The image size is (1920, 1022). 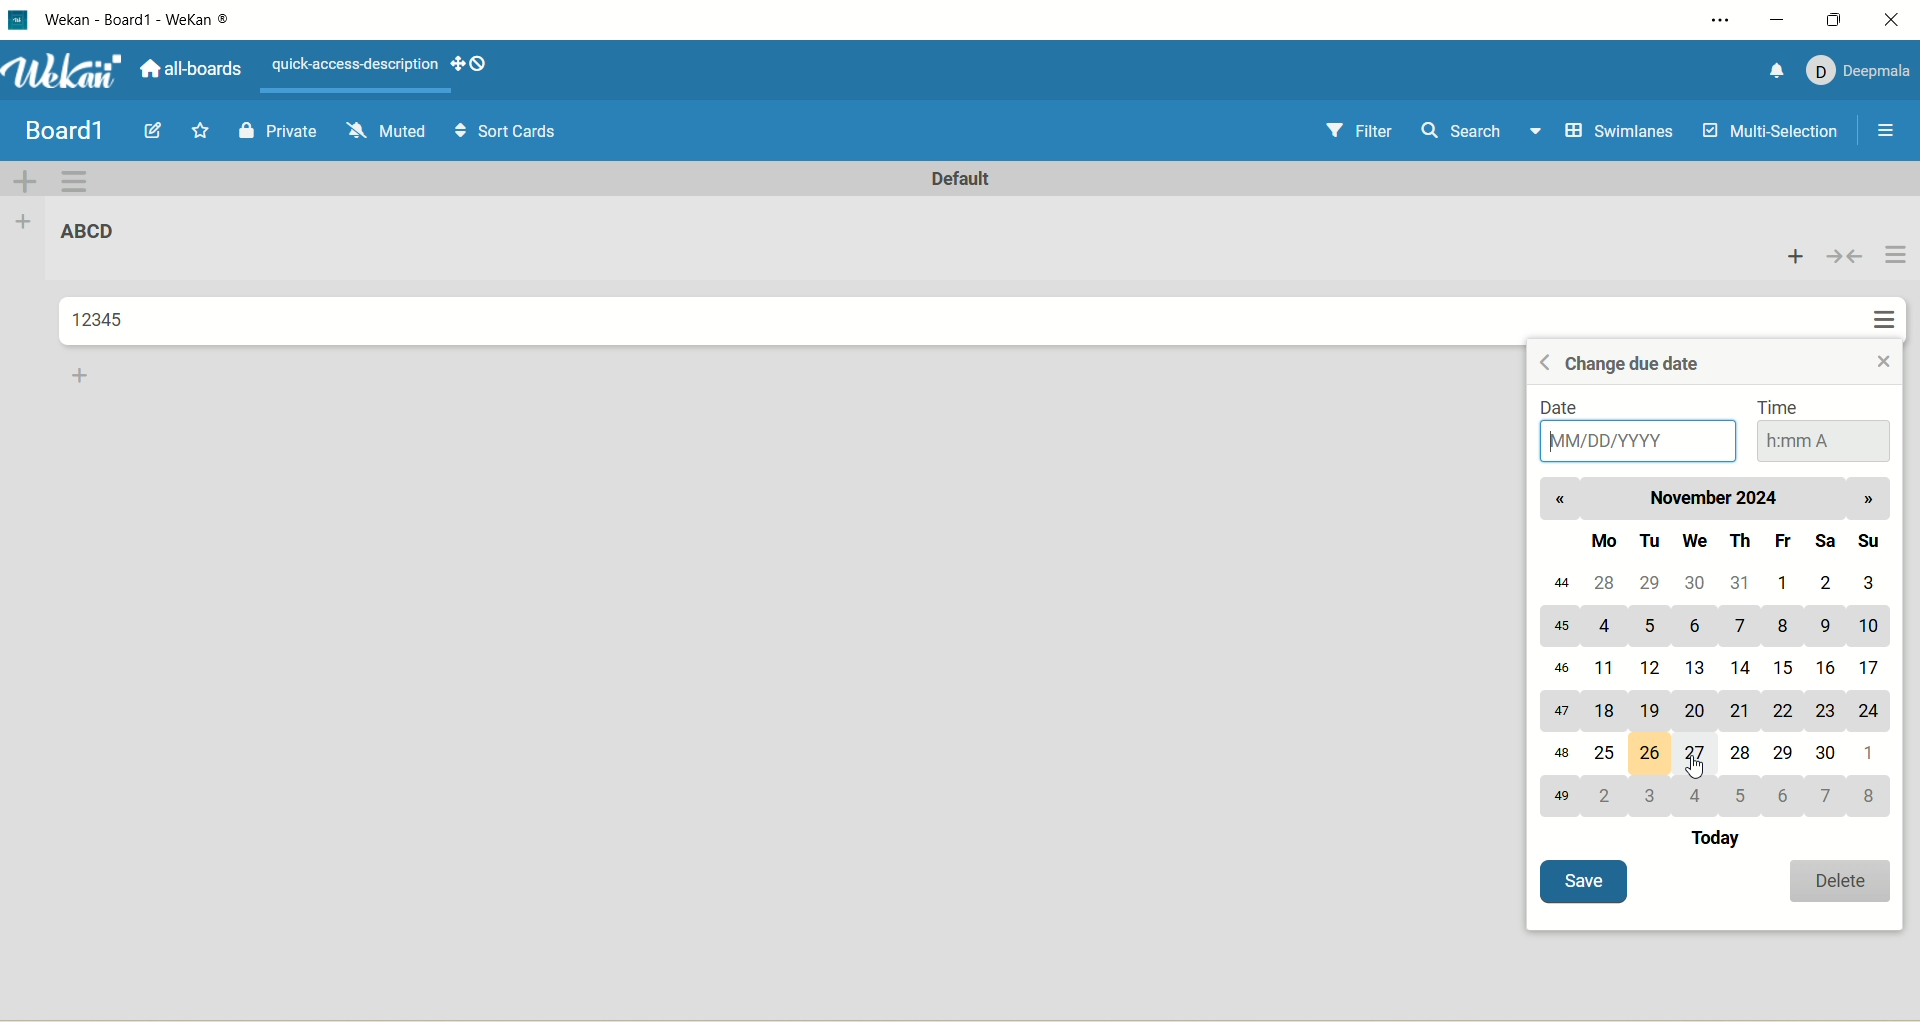 What do you see at coordinates (1724, 840) in the screenshot?
I see `today` at bounding box center [1724, 840].